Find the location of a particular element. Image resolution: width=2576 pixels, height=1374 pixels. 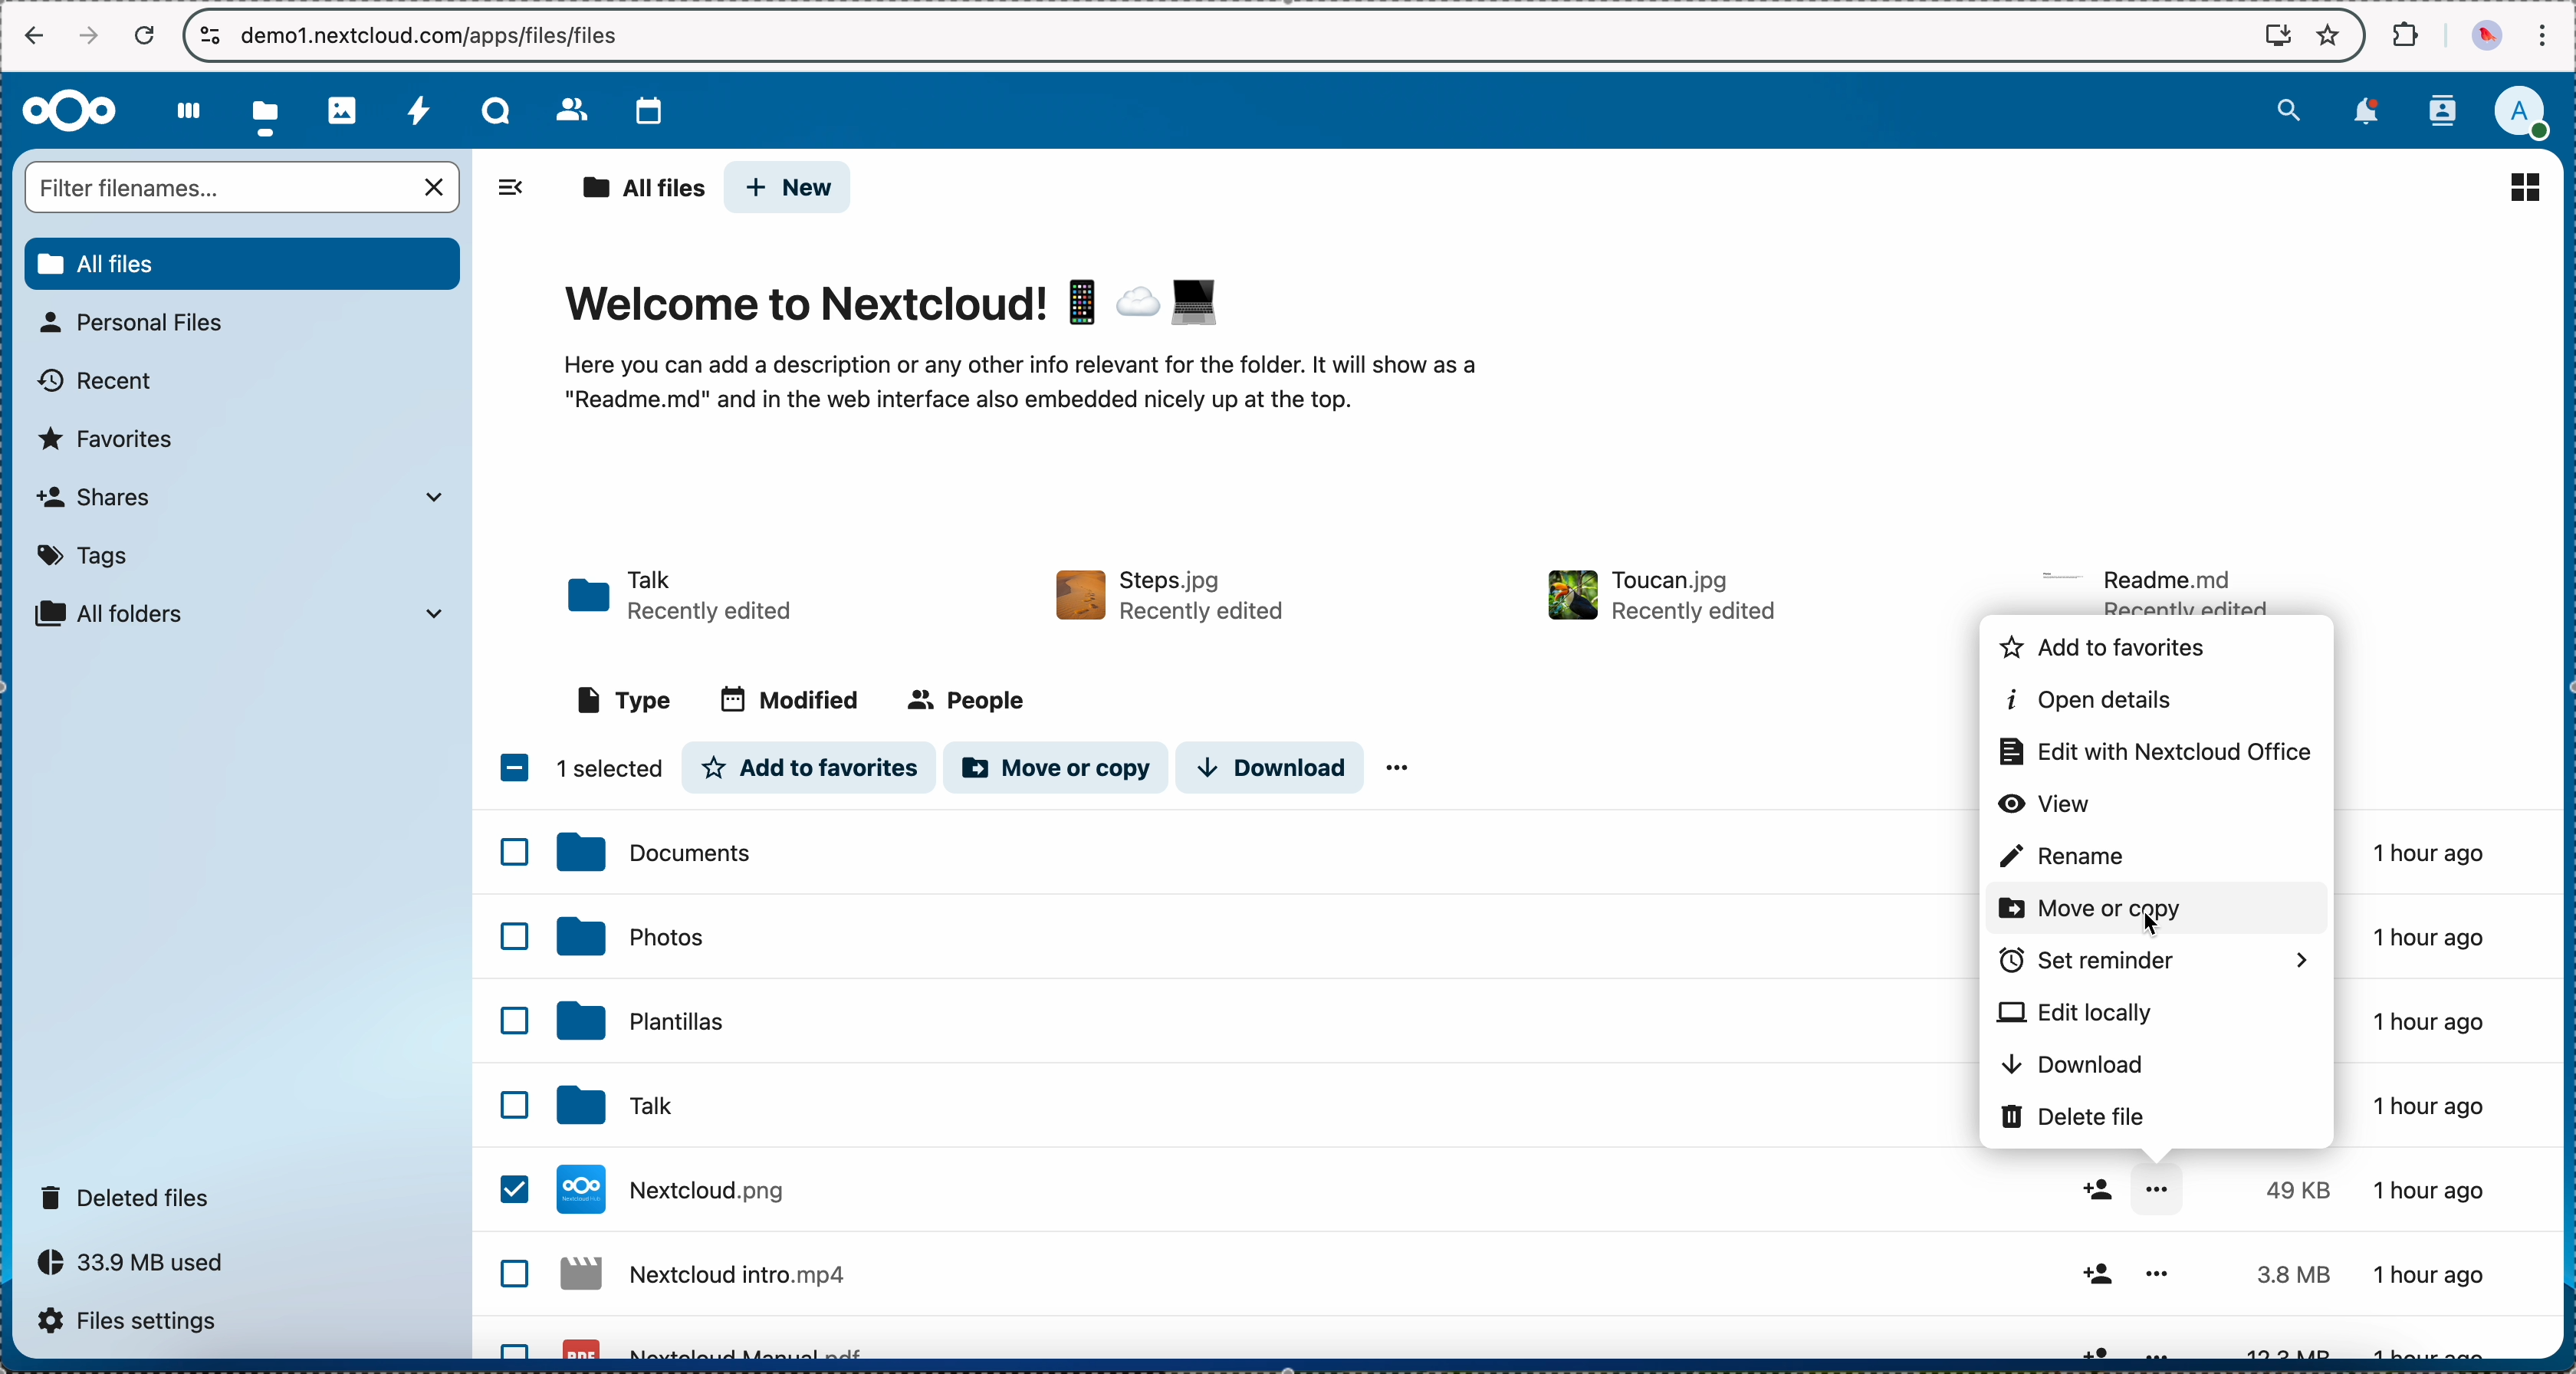

new button is located at coordinates (790, 186).